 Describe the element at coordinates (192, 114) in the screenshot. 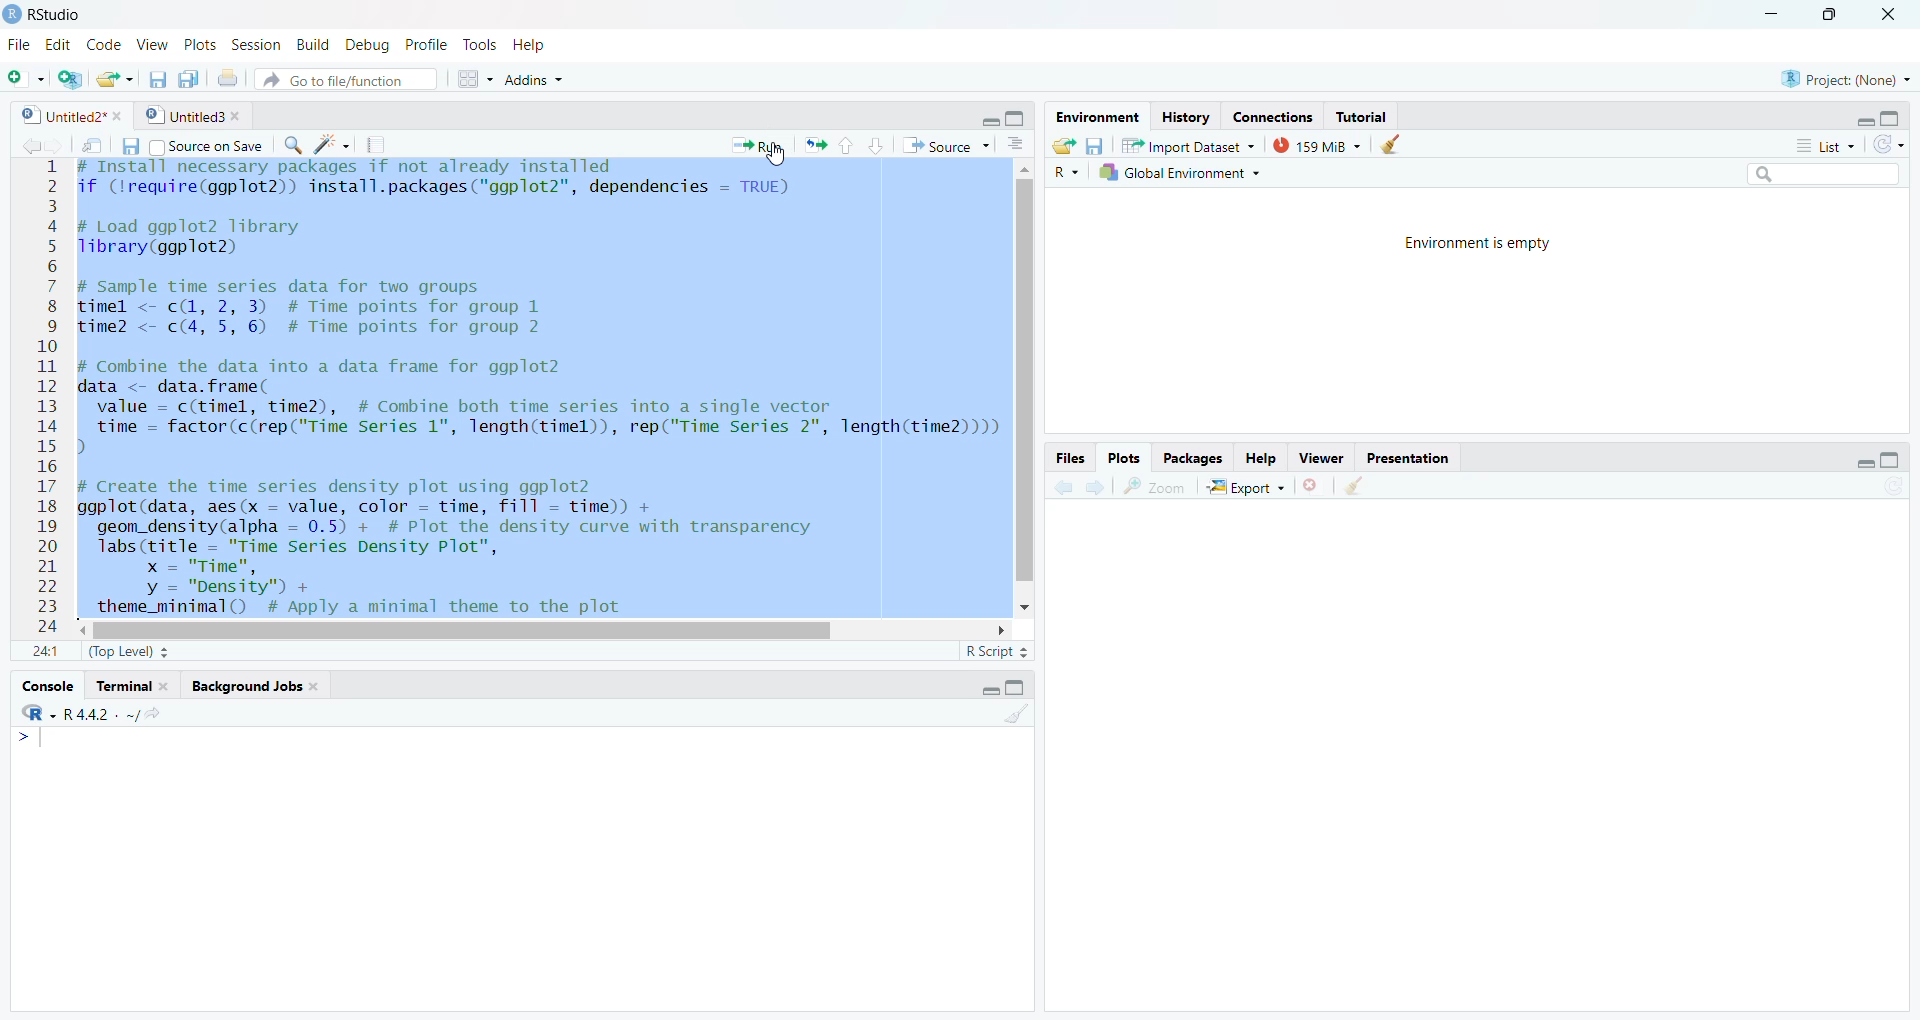

I see `Untitled3` at that location.